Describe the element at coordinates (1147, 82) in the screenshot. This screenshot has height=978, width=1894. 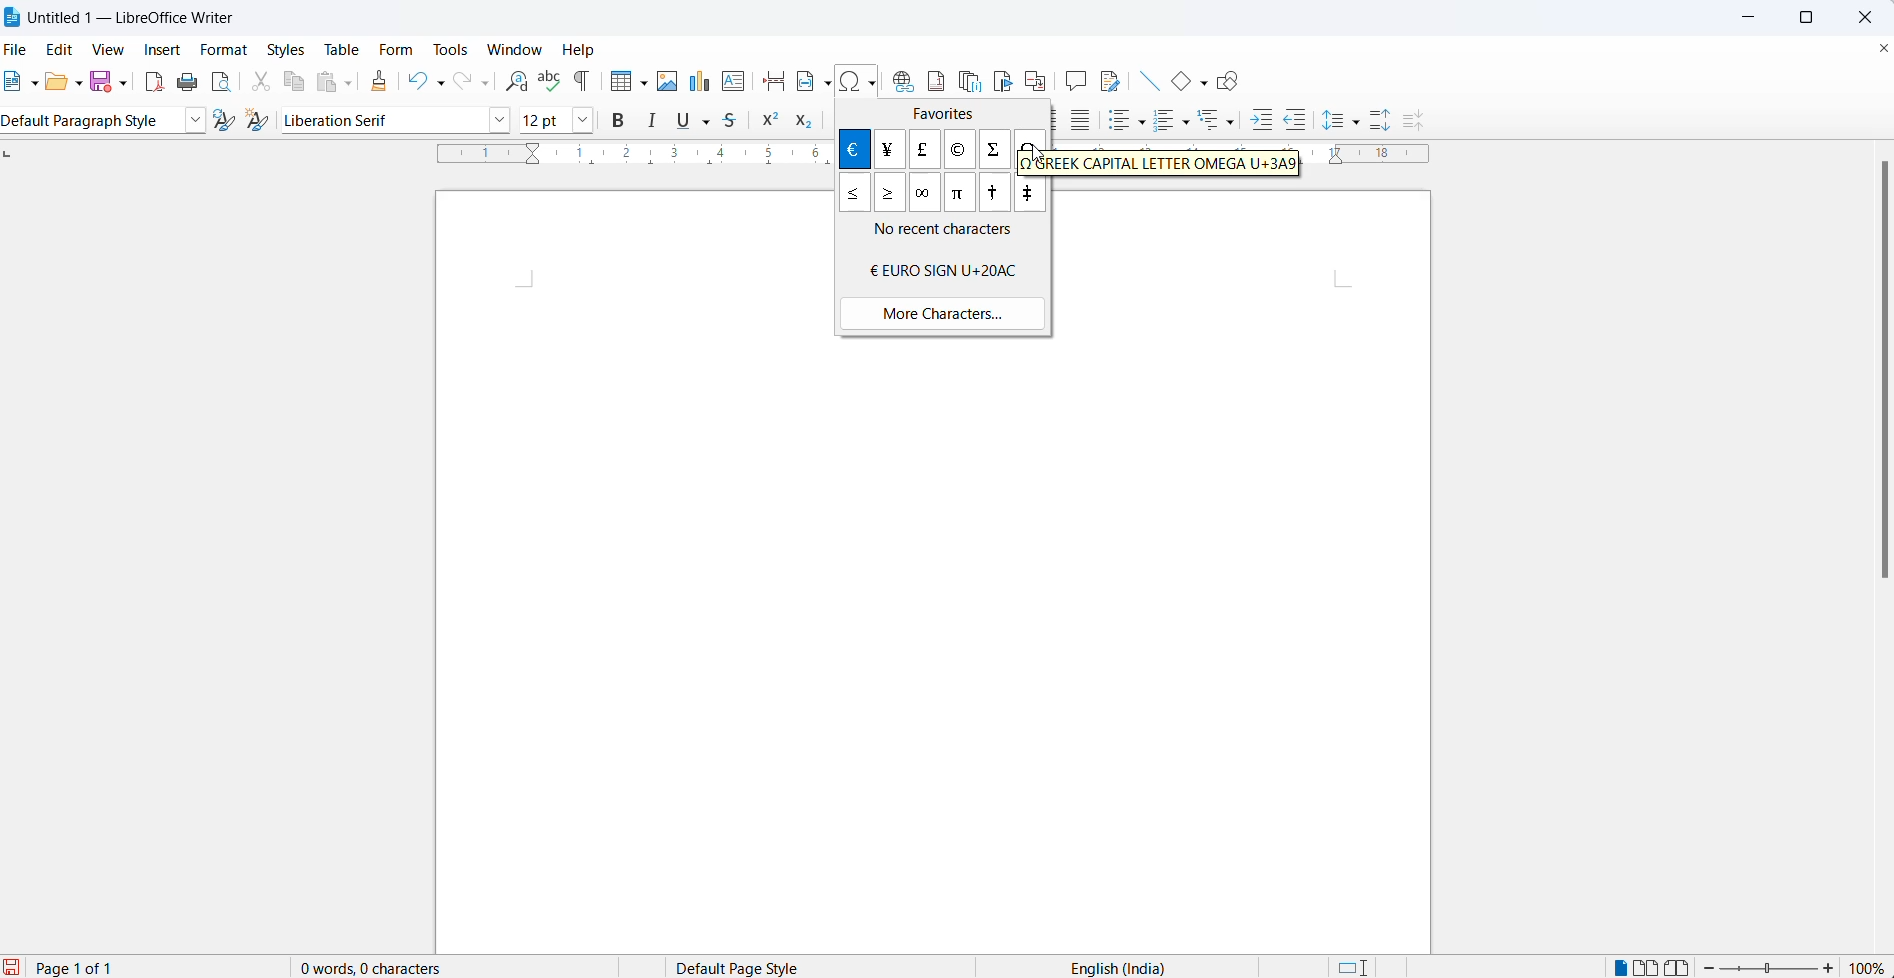
I see `insert line` at that location.